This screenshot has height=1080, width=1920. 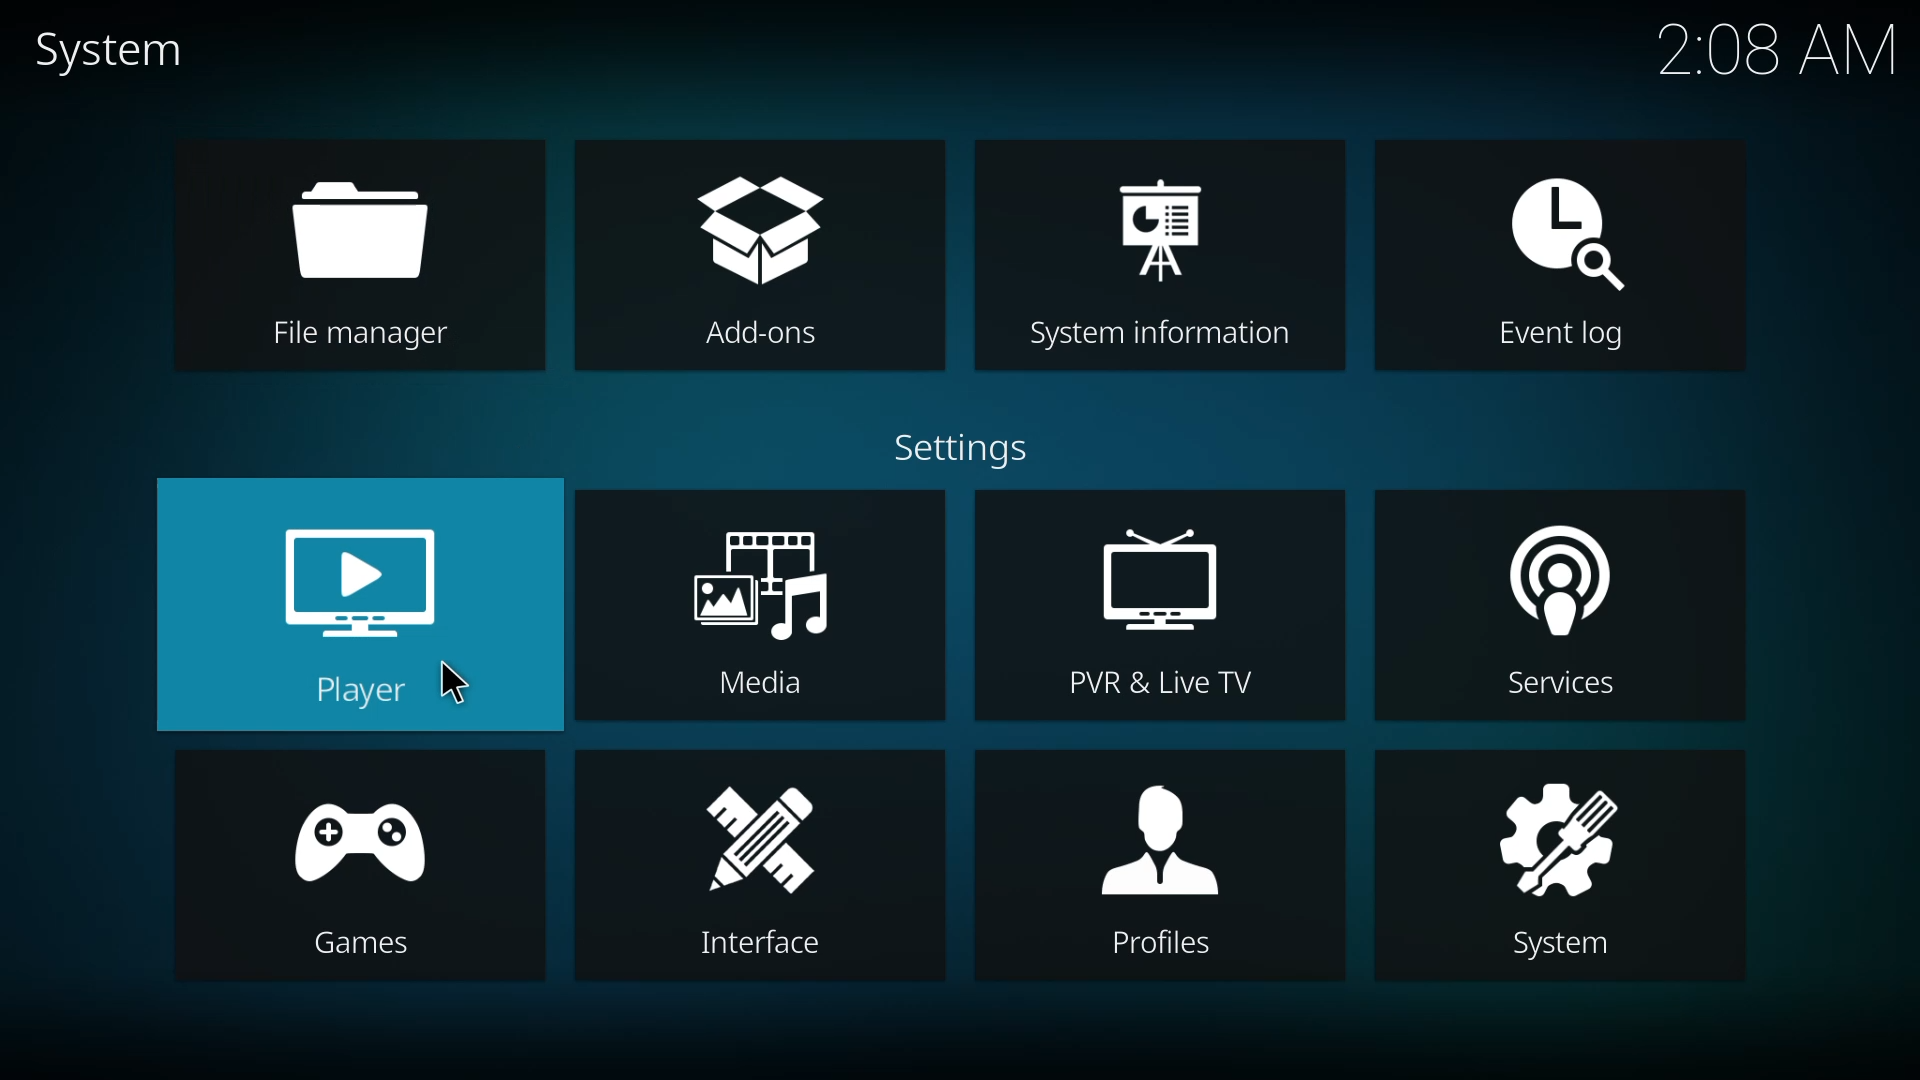 What do you see at coordinates (762, 871) in the screenshot?
I see `interface` at bounding box center [762, 871].